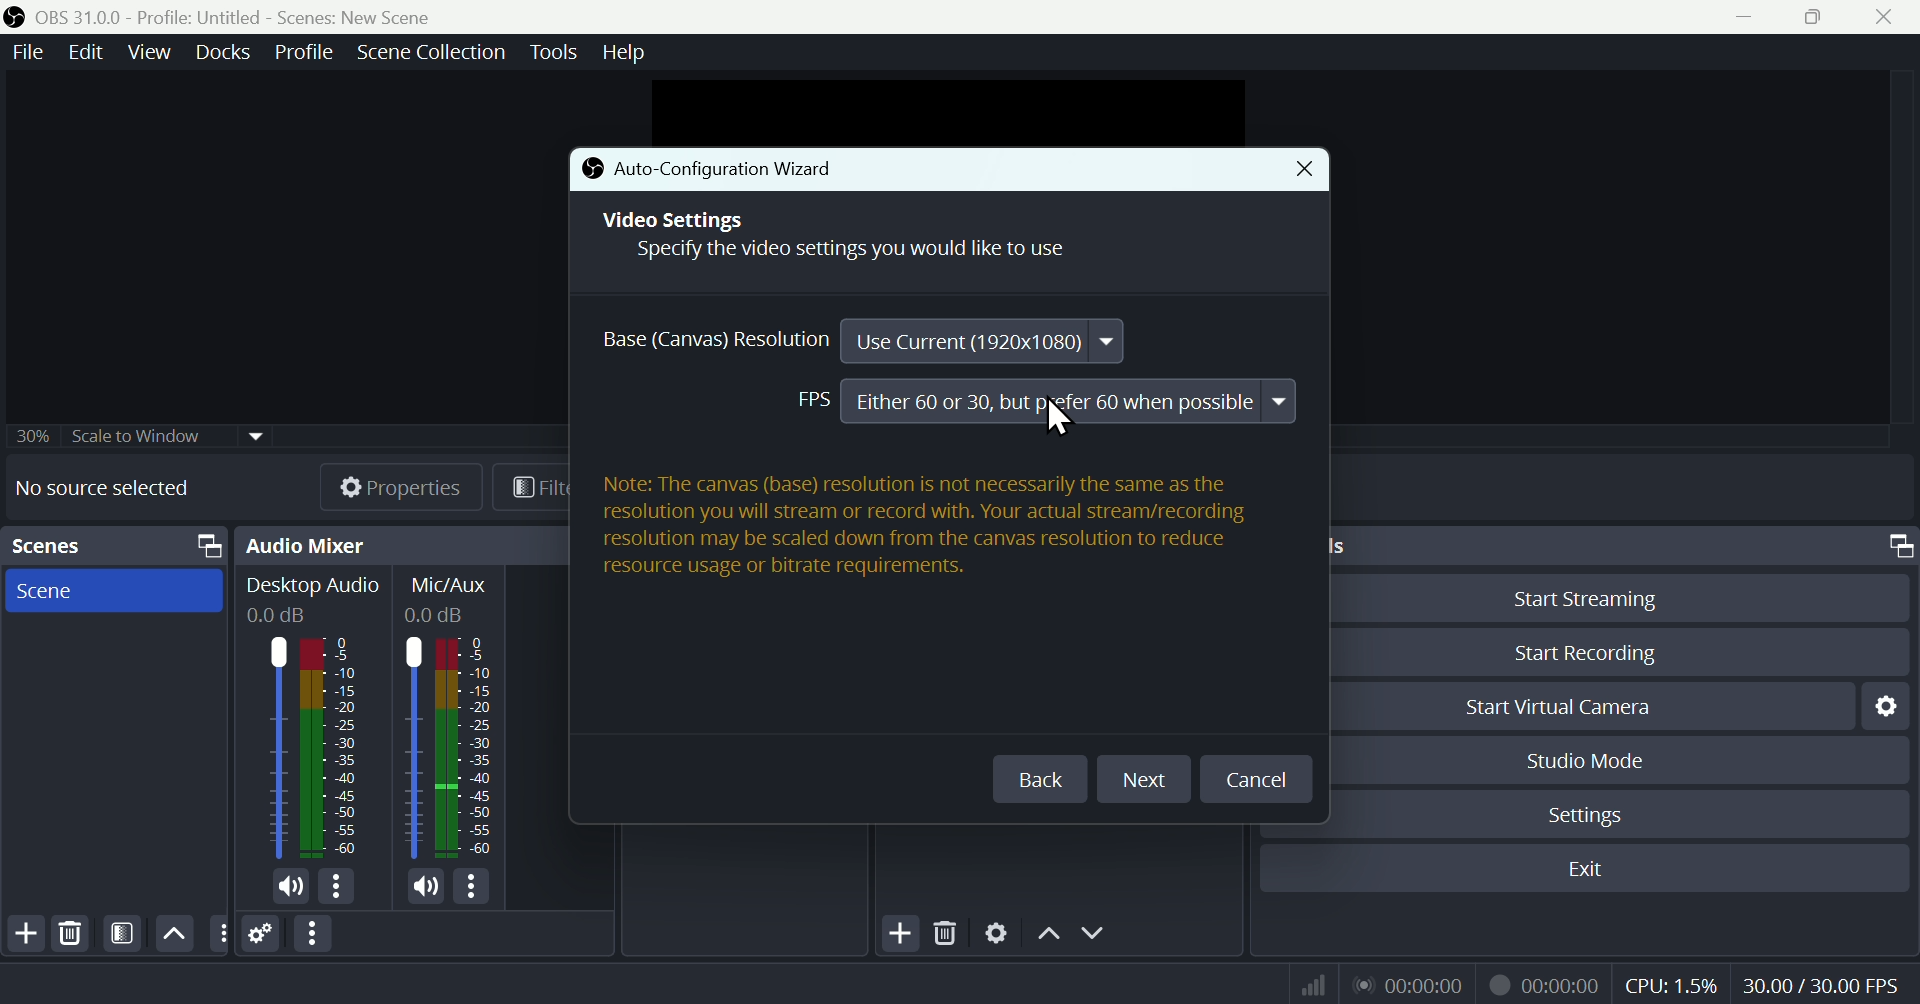 The width and height of the screenshot is (1920, 1004). I want to click on OBS 31.0 .0 Profile: Untitled - Scenes:New scene, so click(238, 17).